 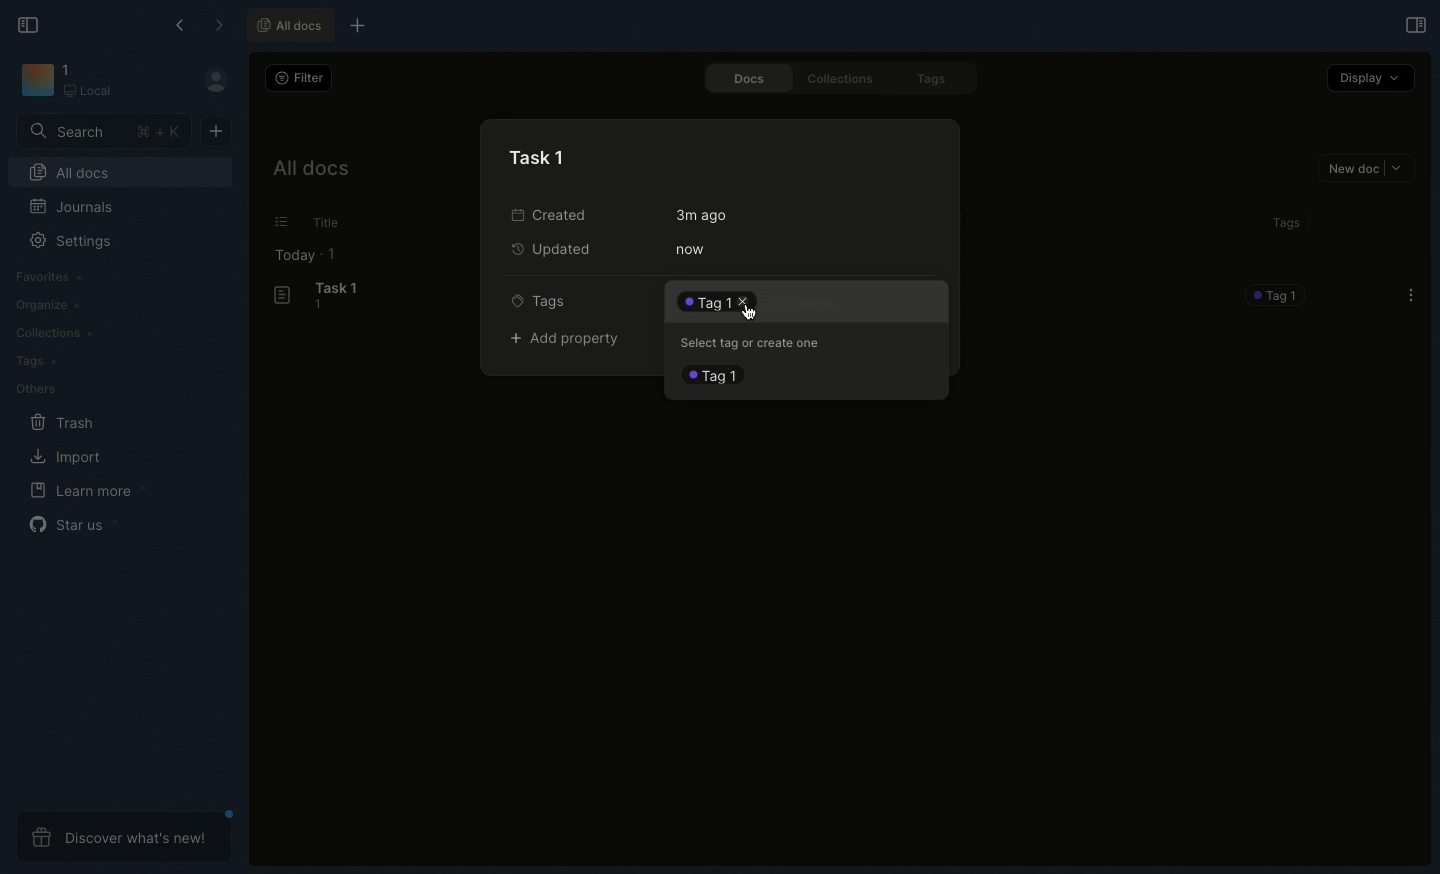 What do you see at coordinates (842, 79) in the screenshot?
I see `Collections` at bounding box center [842, 79].